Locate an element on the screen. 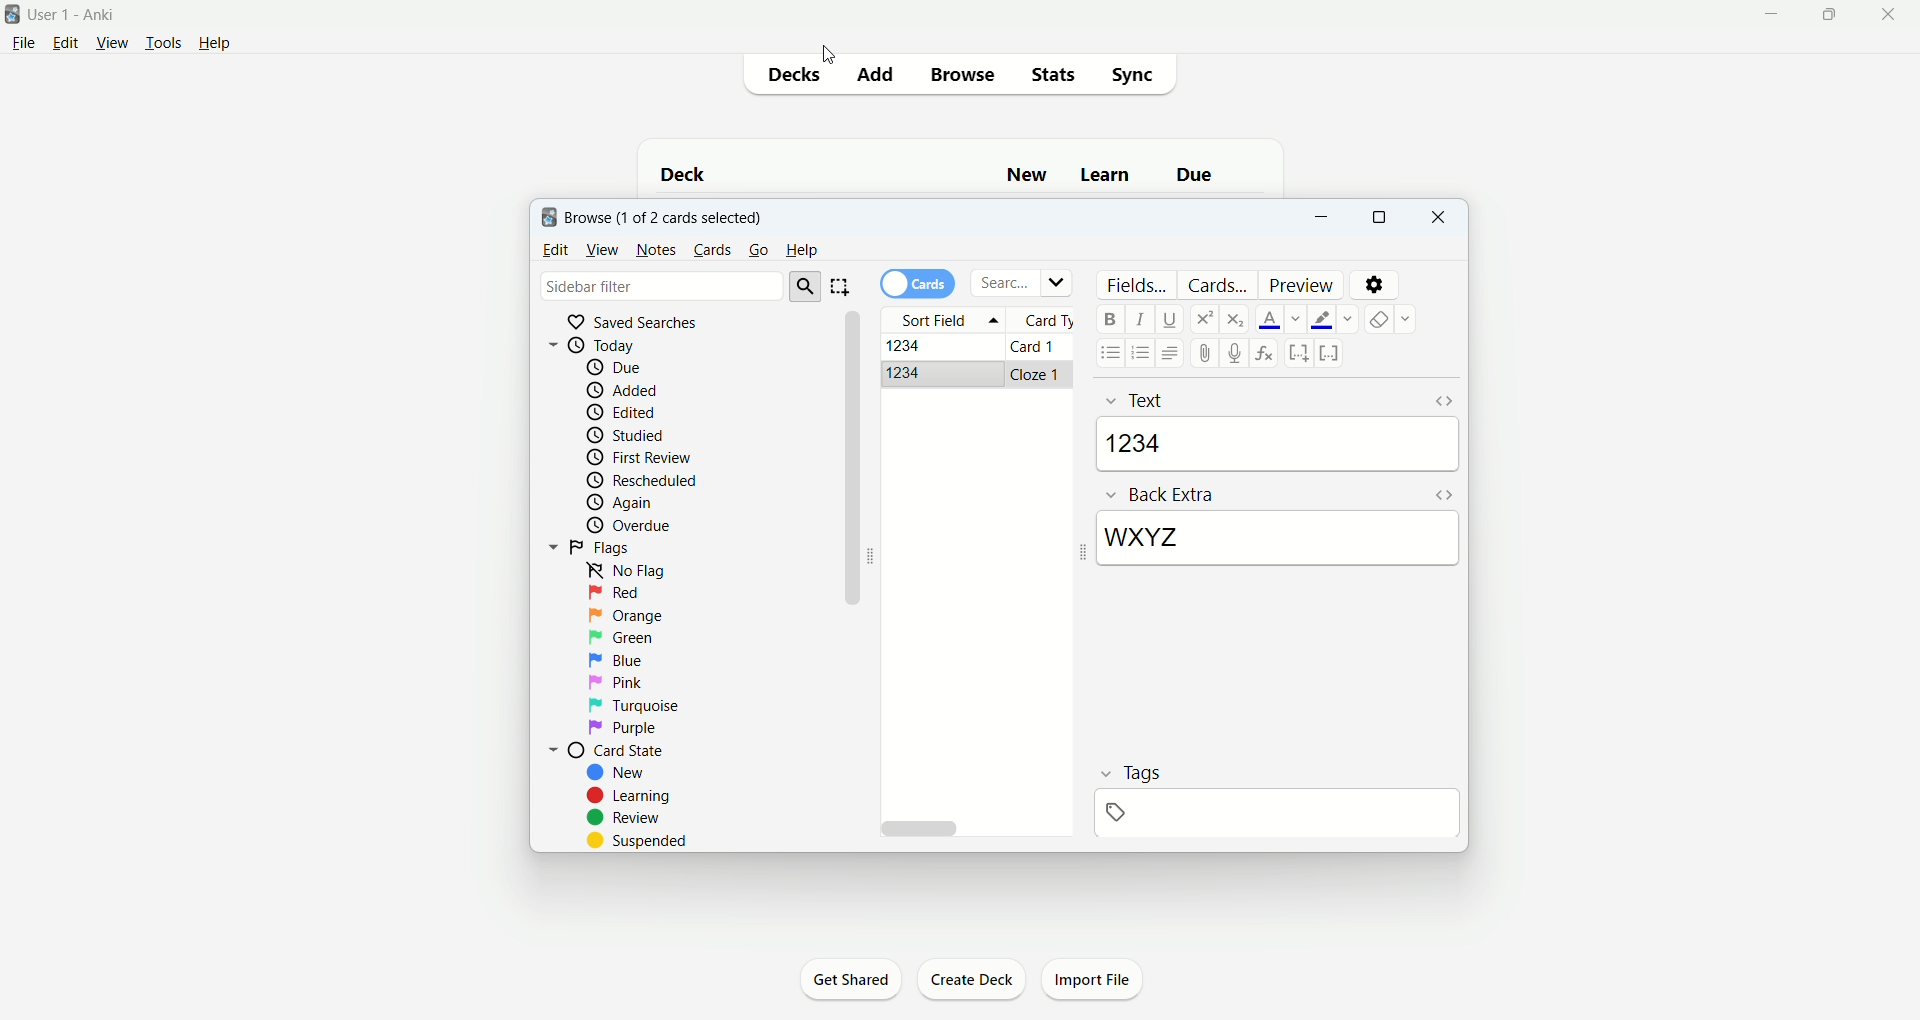 The width and height of the screenshot is (1920, 1020). close is located at coordinates (1441, 220).